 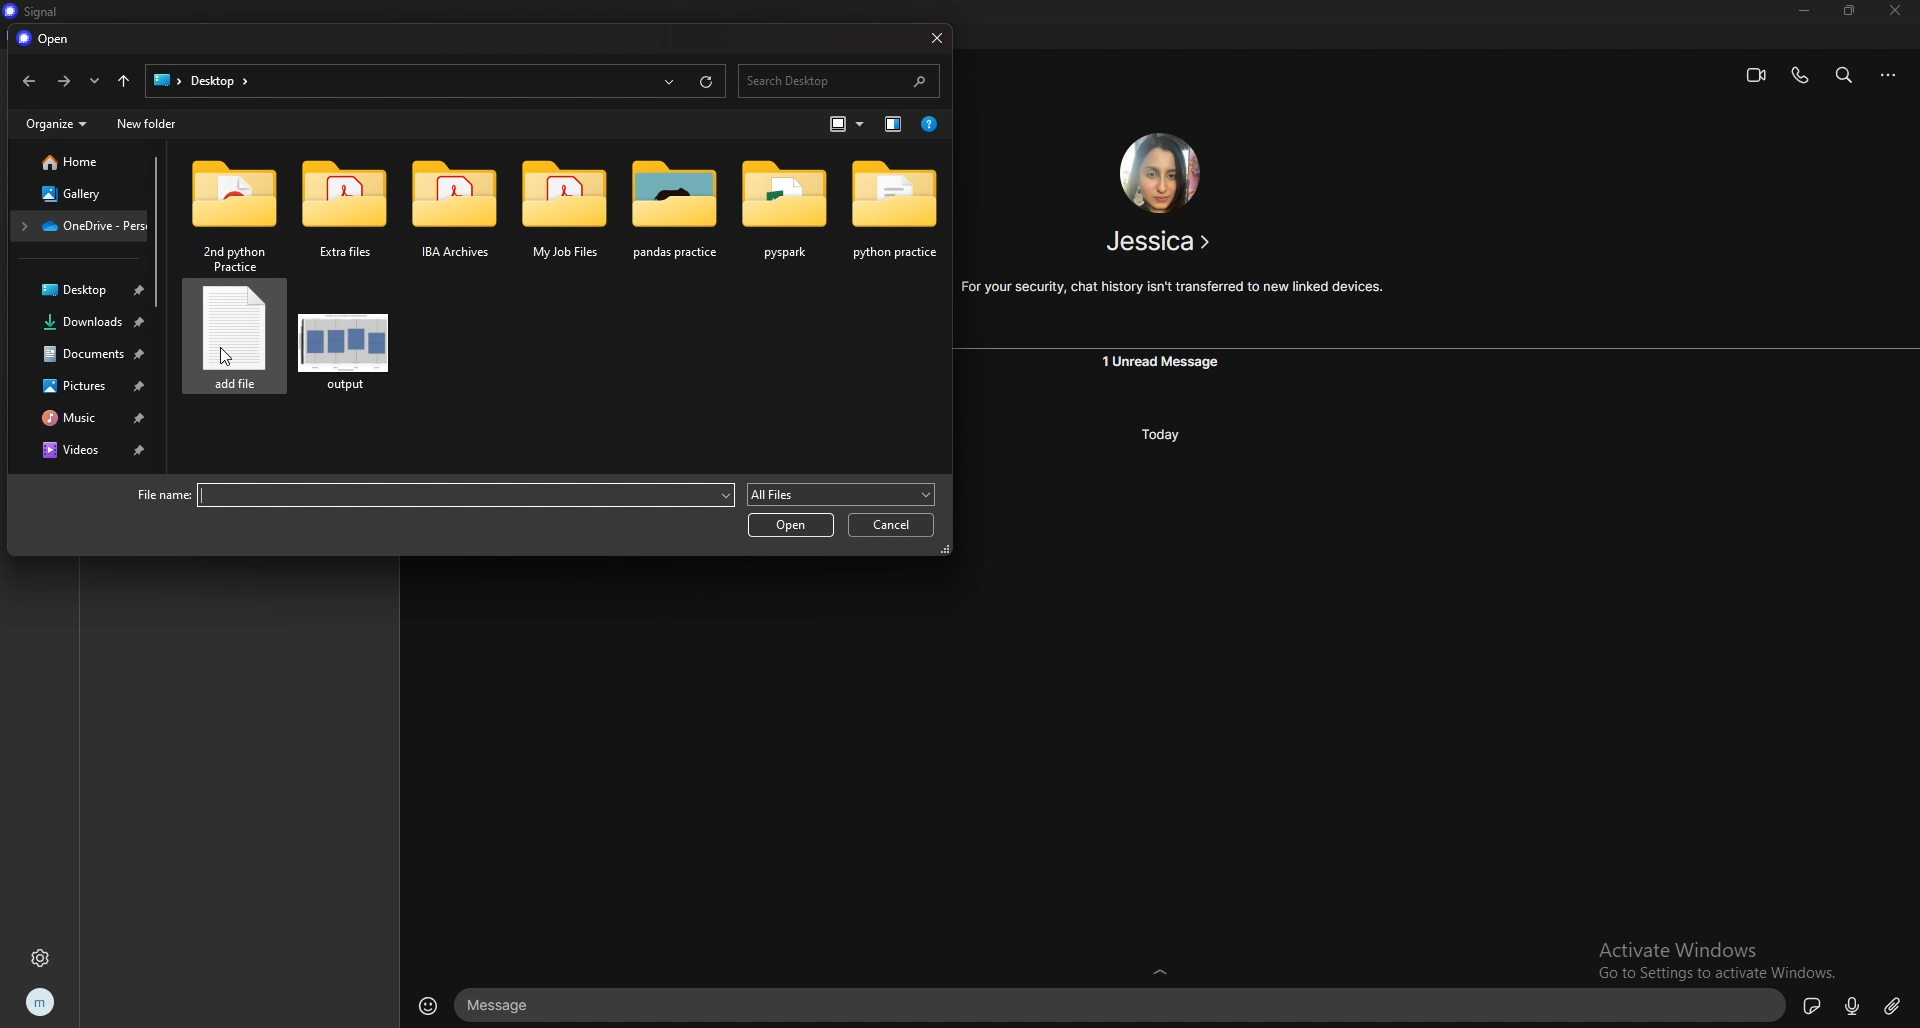 I want to click on video call, so click(x=1757, y=76).